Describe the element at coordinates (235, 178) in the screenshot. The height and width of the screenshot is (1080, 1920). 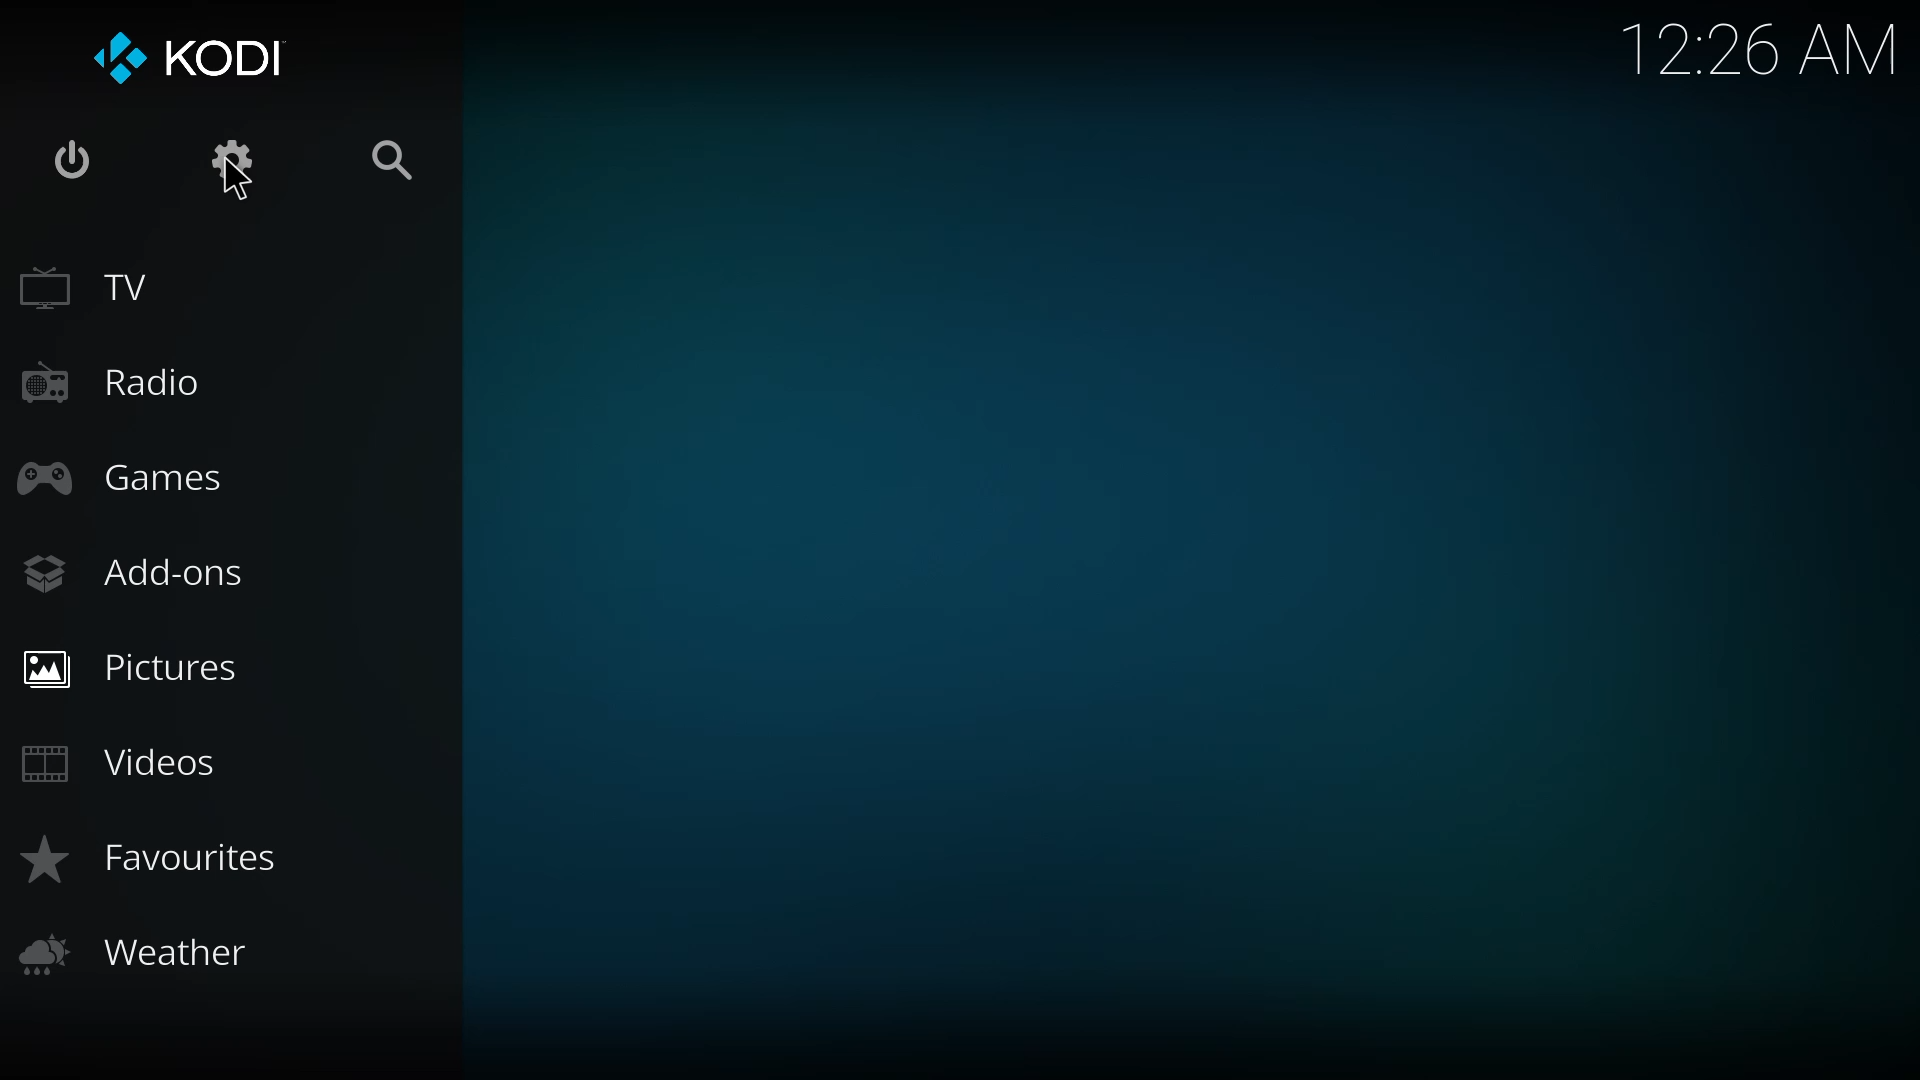
I see `cursor` at that location.